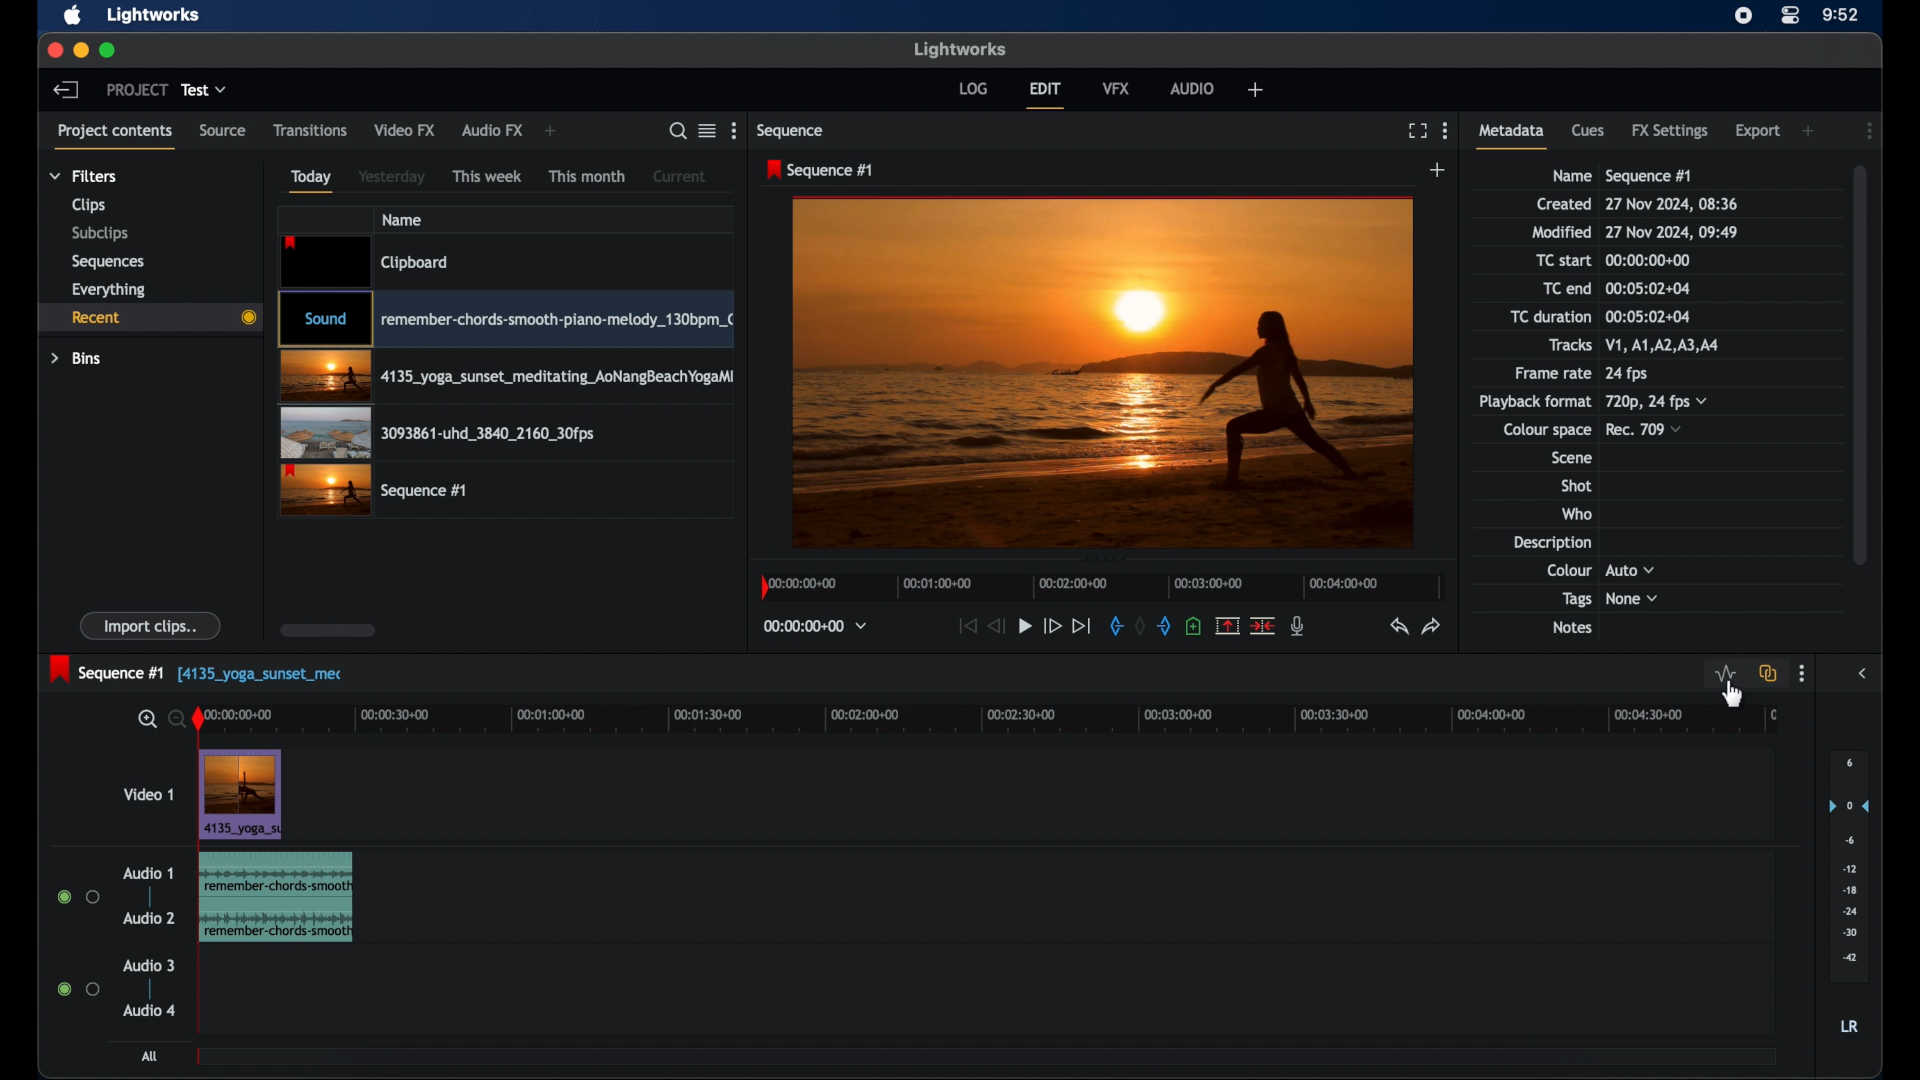 The width and height of the screenshot is (1920, 1080). What do you see at coordinates (1571, 628) in the screenshot?
I see `notes` at bounding box center [1571, 628].